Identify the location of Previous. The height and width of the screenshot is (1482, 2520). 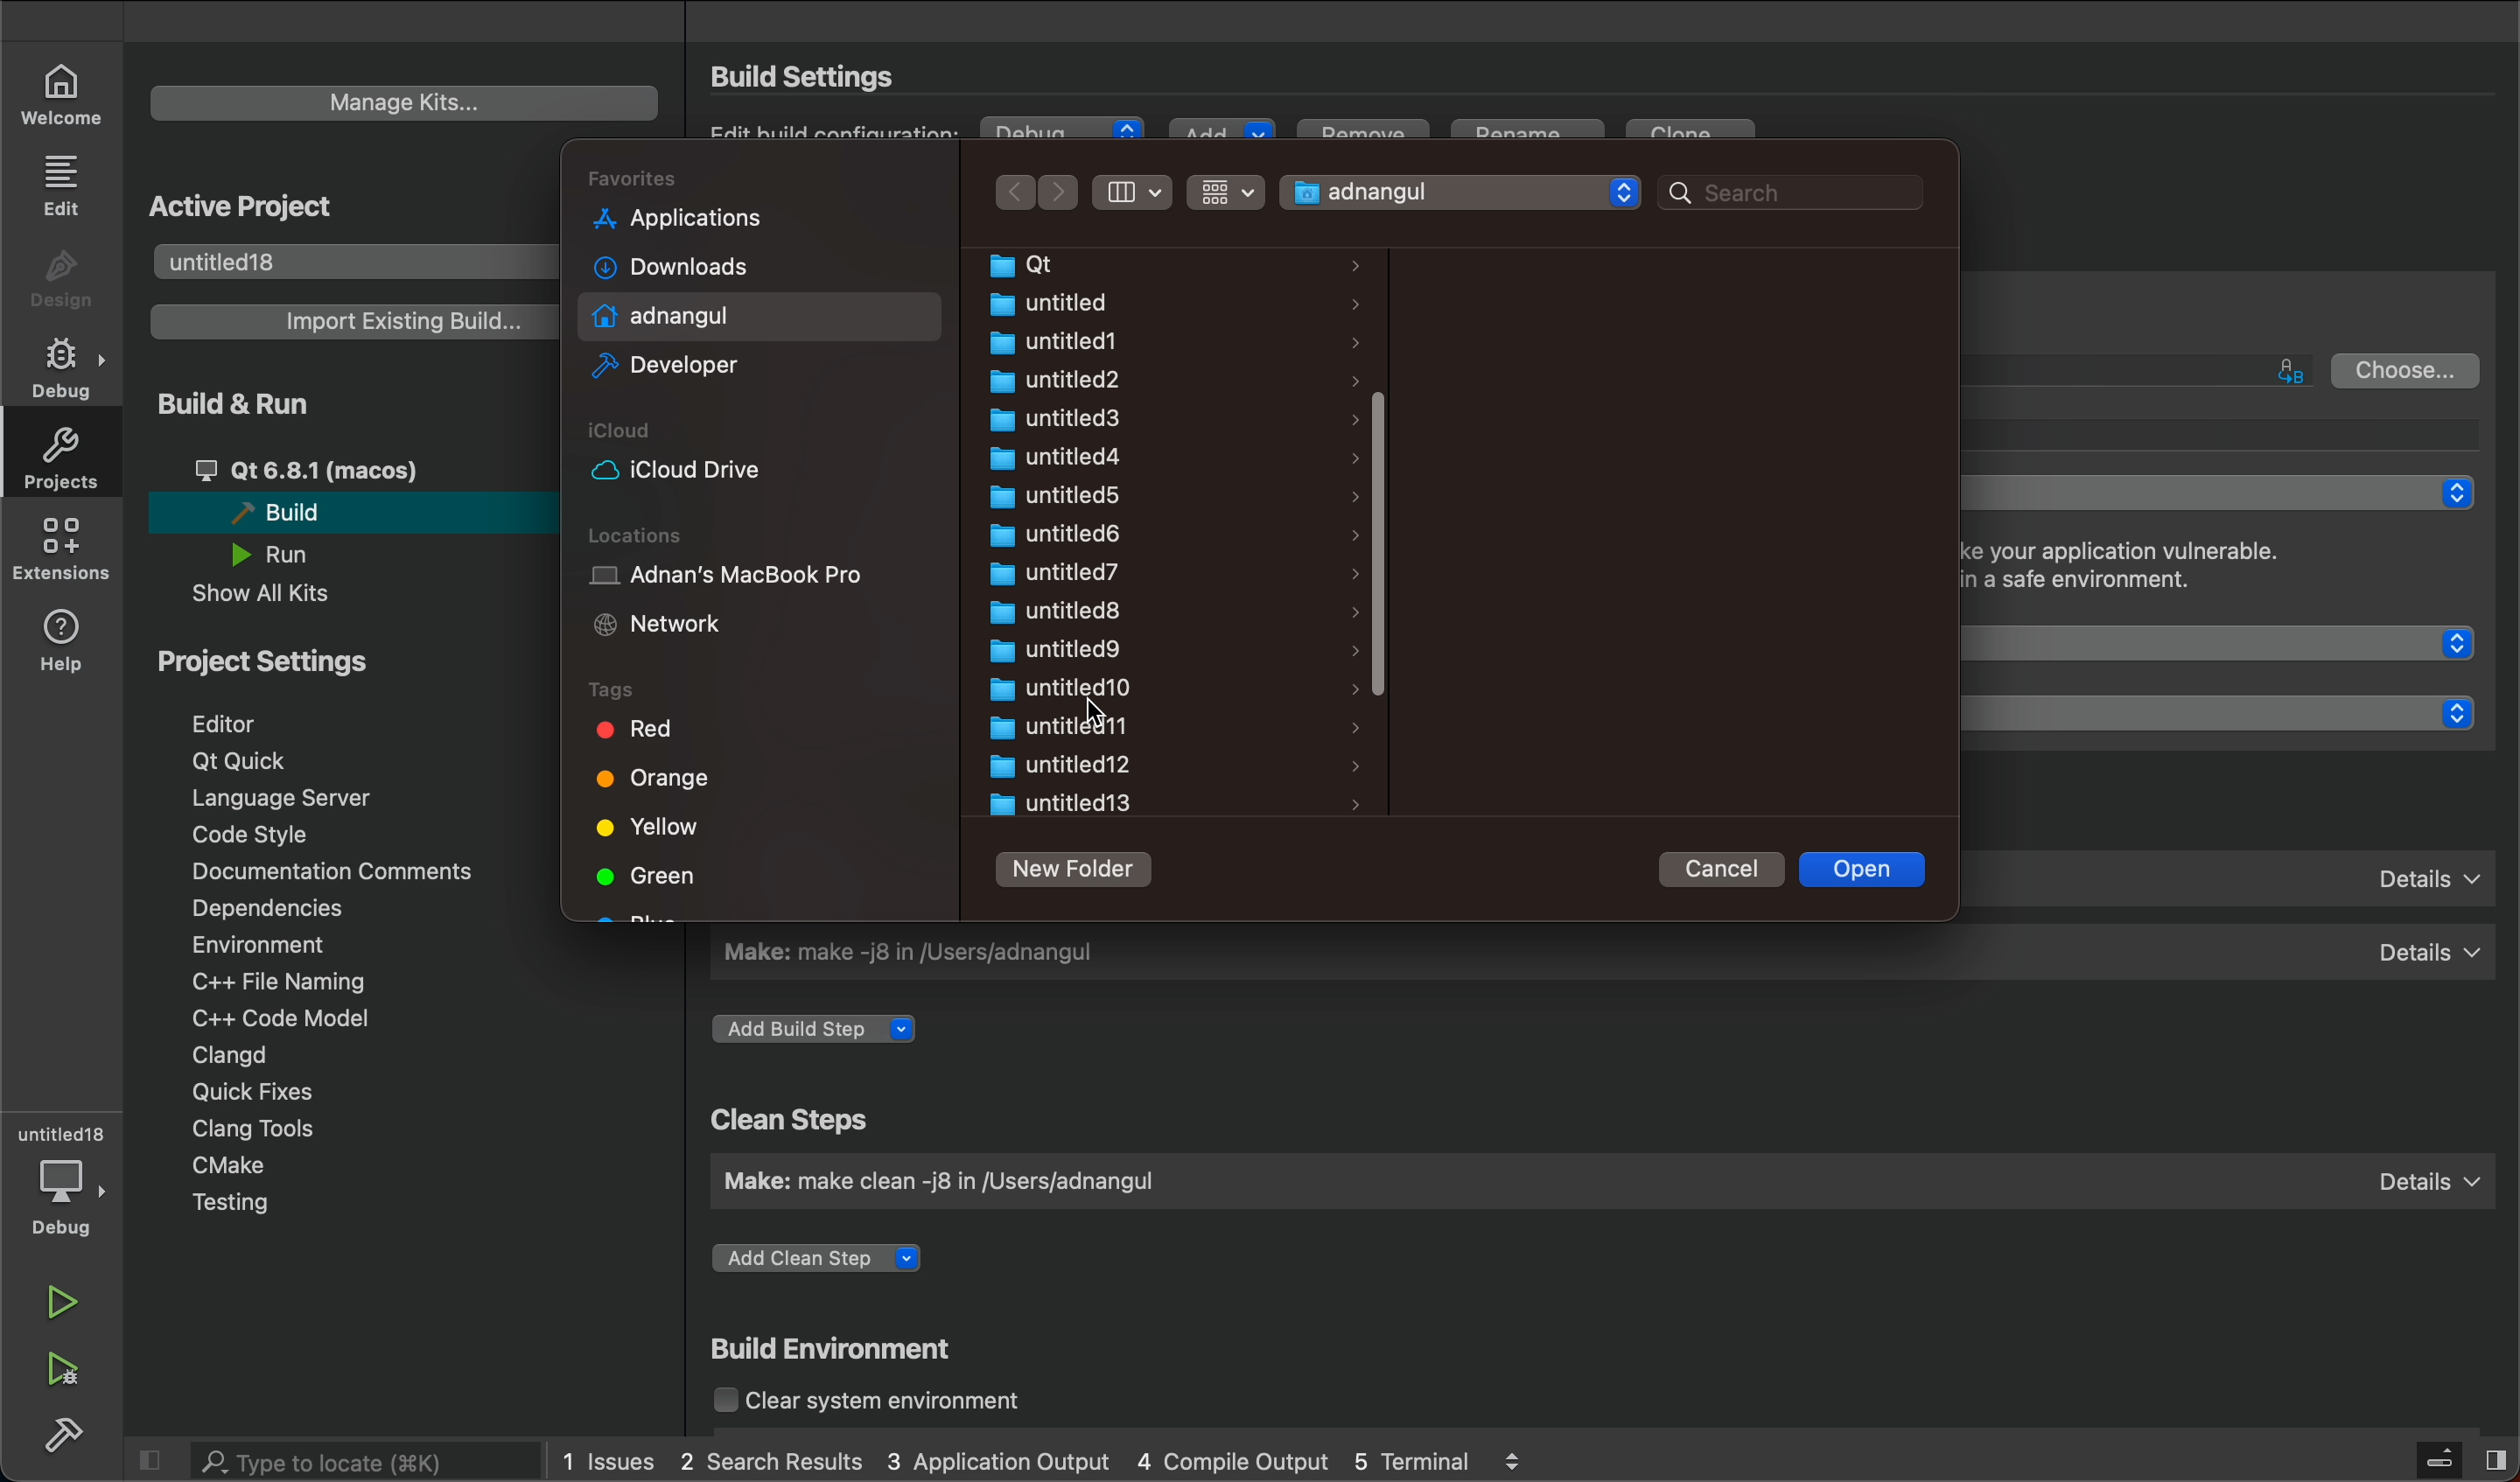
(1013, 191).